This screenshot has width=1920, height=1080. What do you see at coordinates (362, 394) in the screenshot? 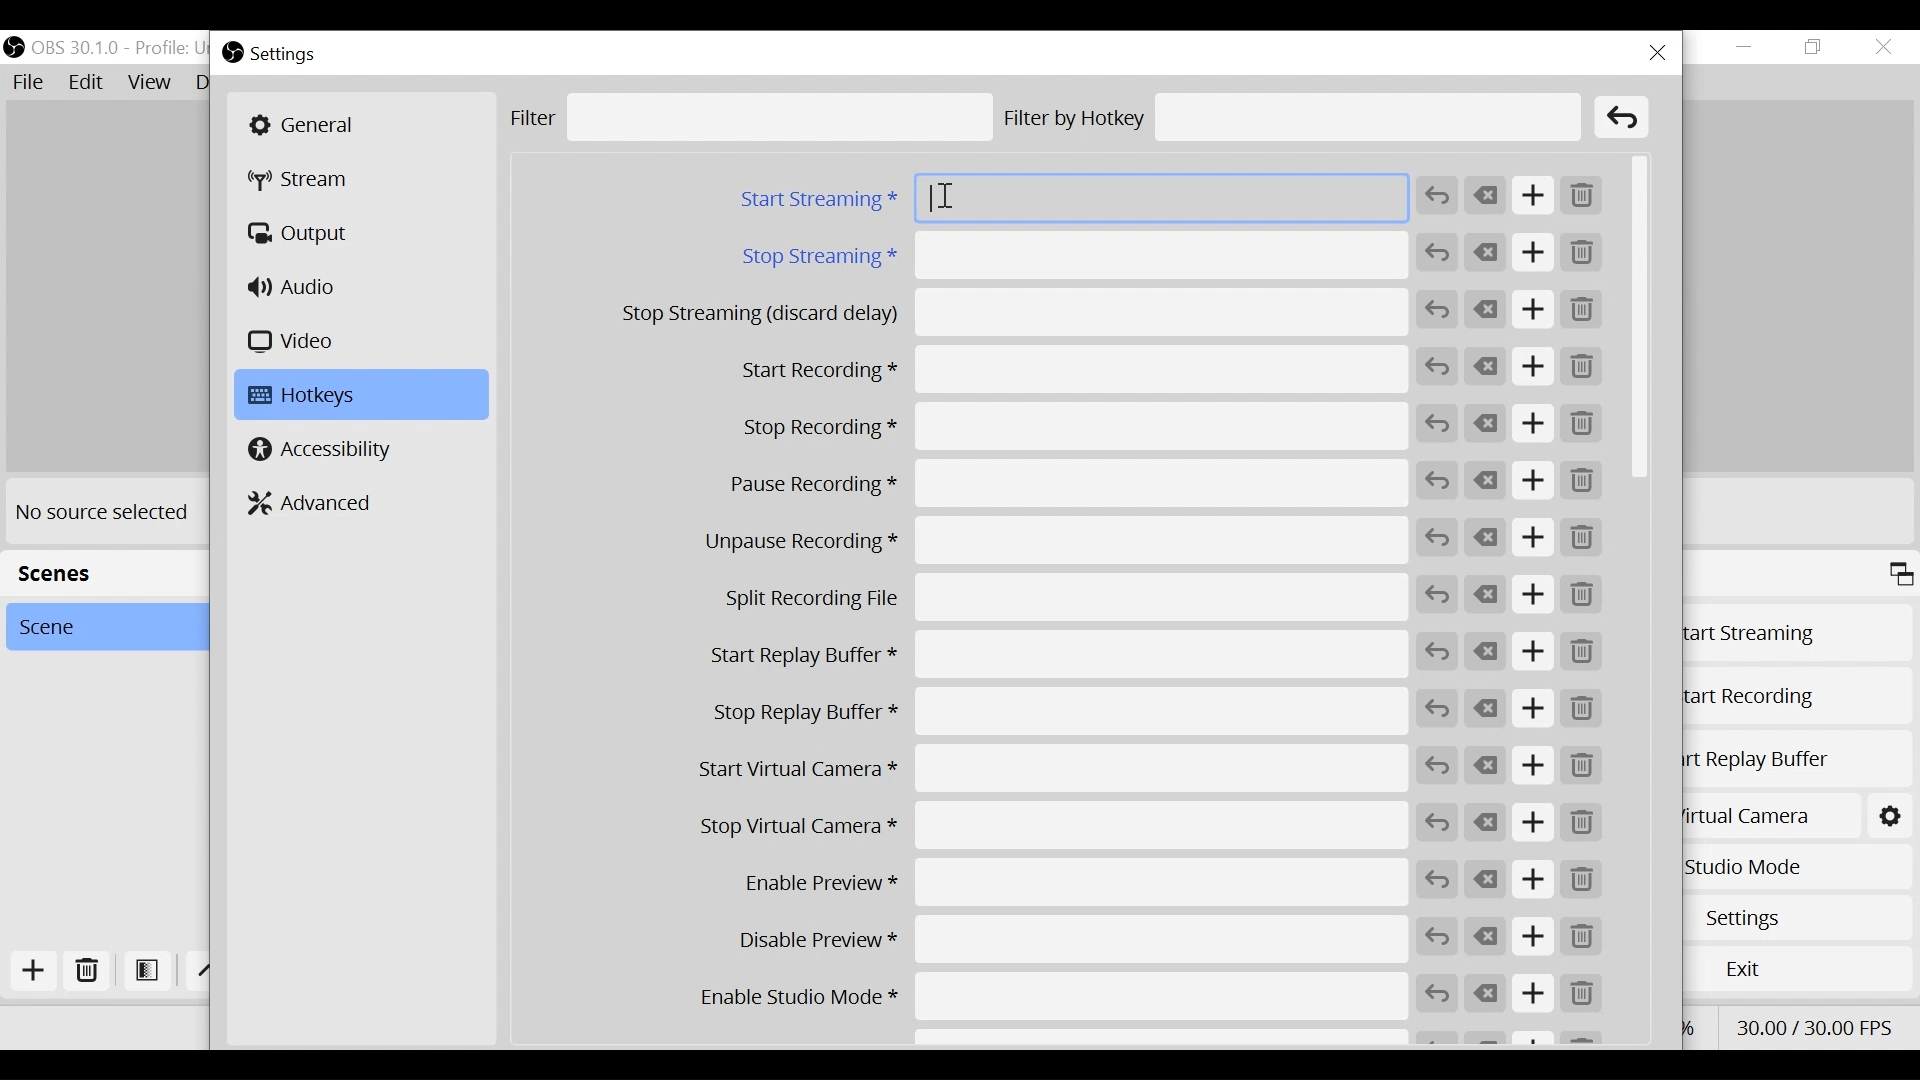
I see `Hotkeys` at bounding box center [362, 394].